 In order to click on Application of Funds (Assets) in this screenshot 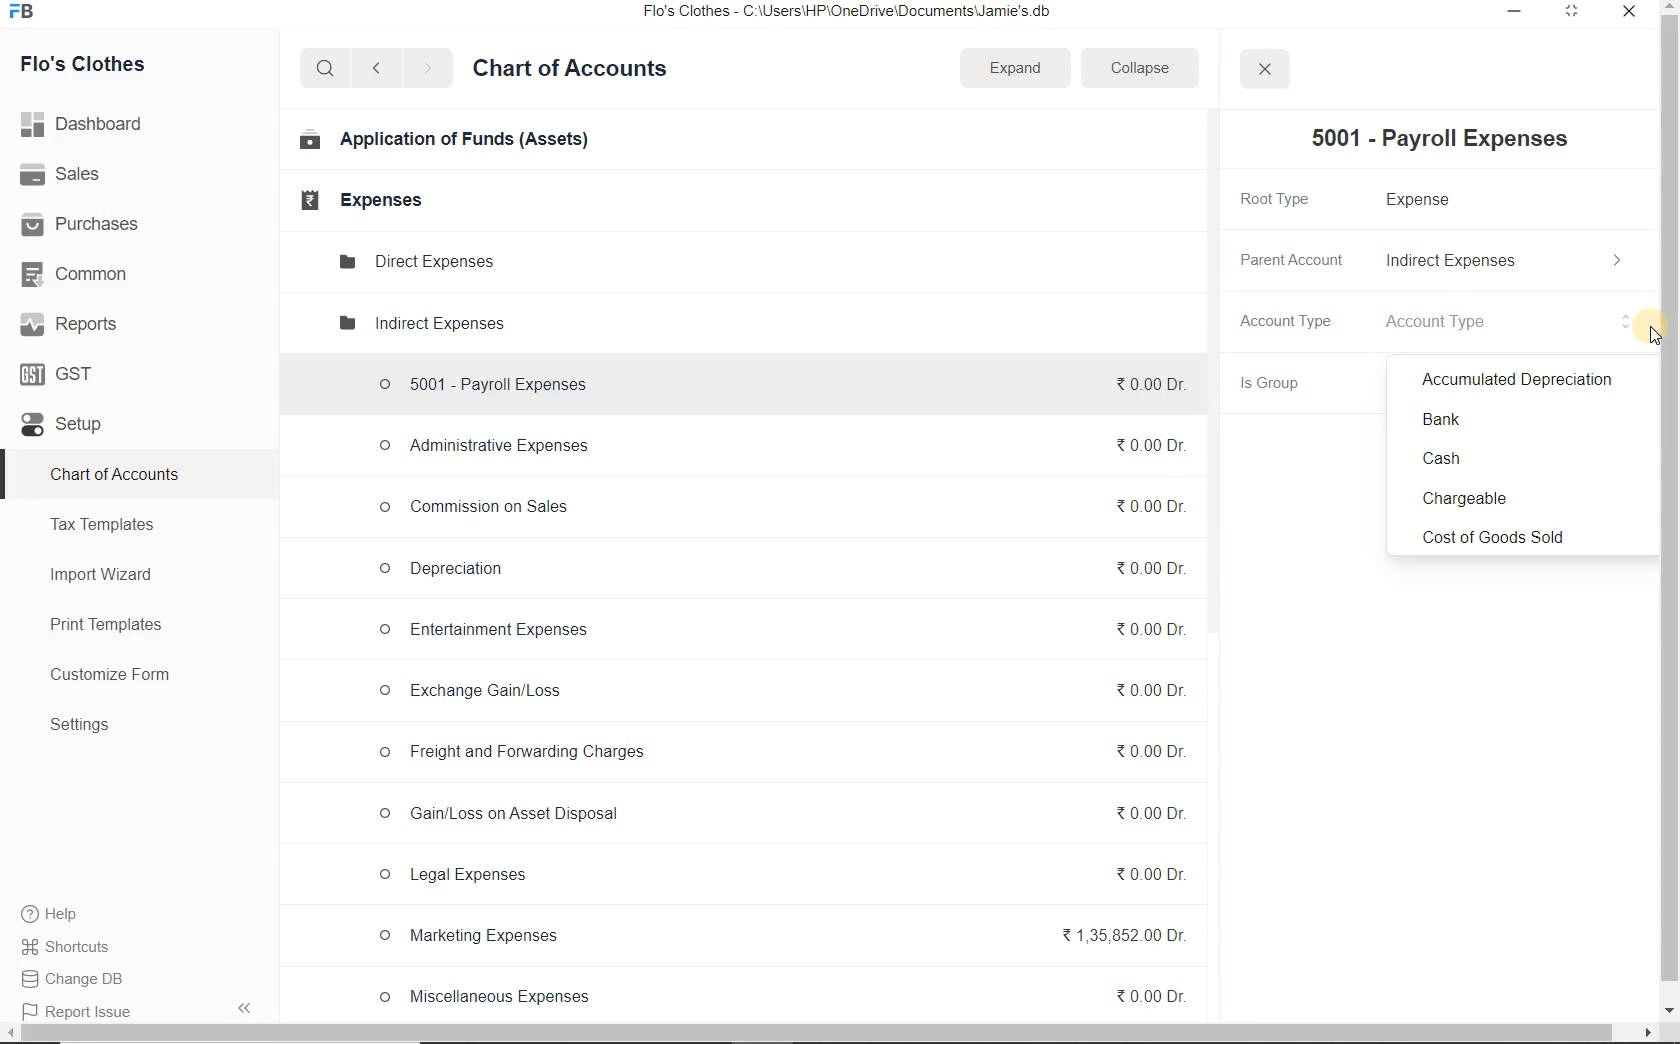, I will do `click(445, 141)`.